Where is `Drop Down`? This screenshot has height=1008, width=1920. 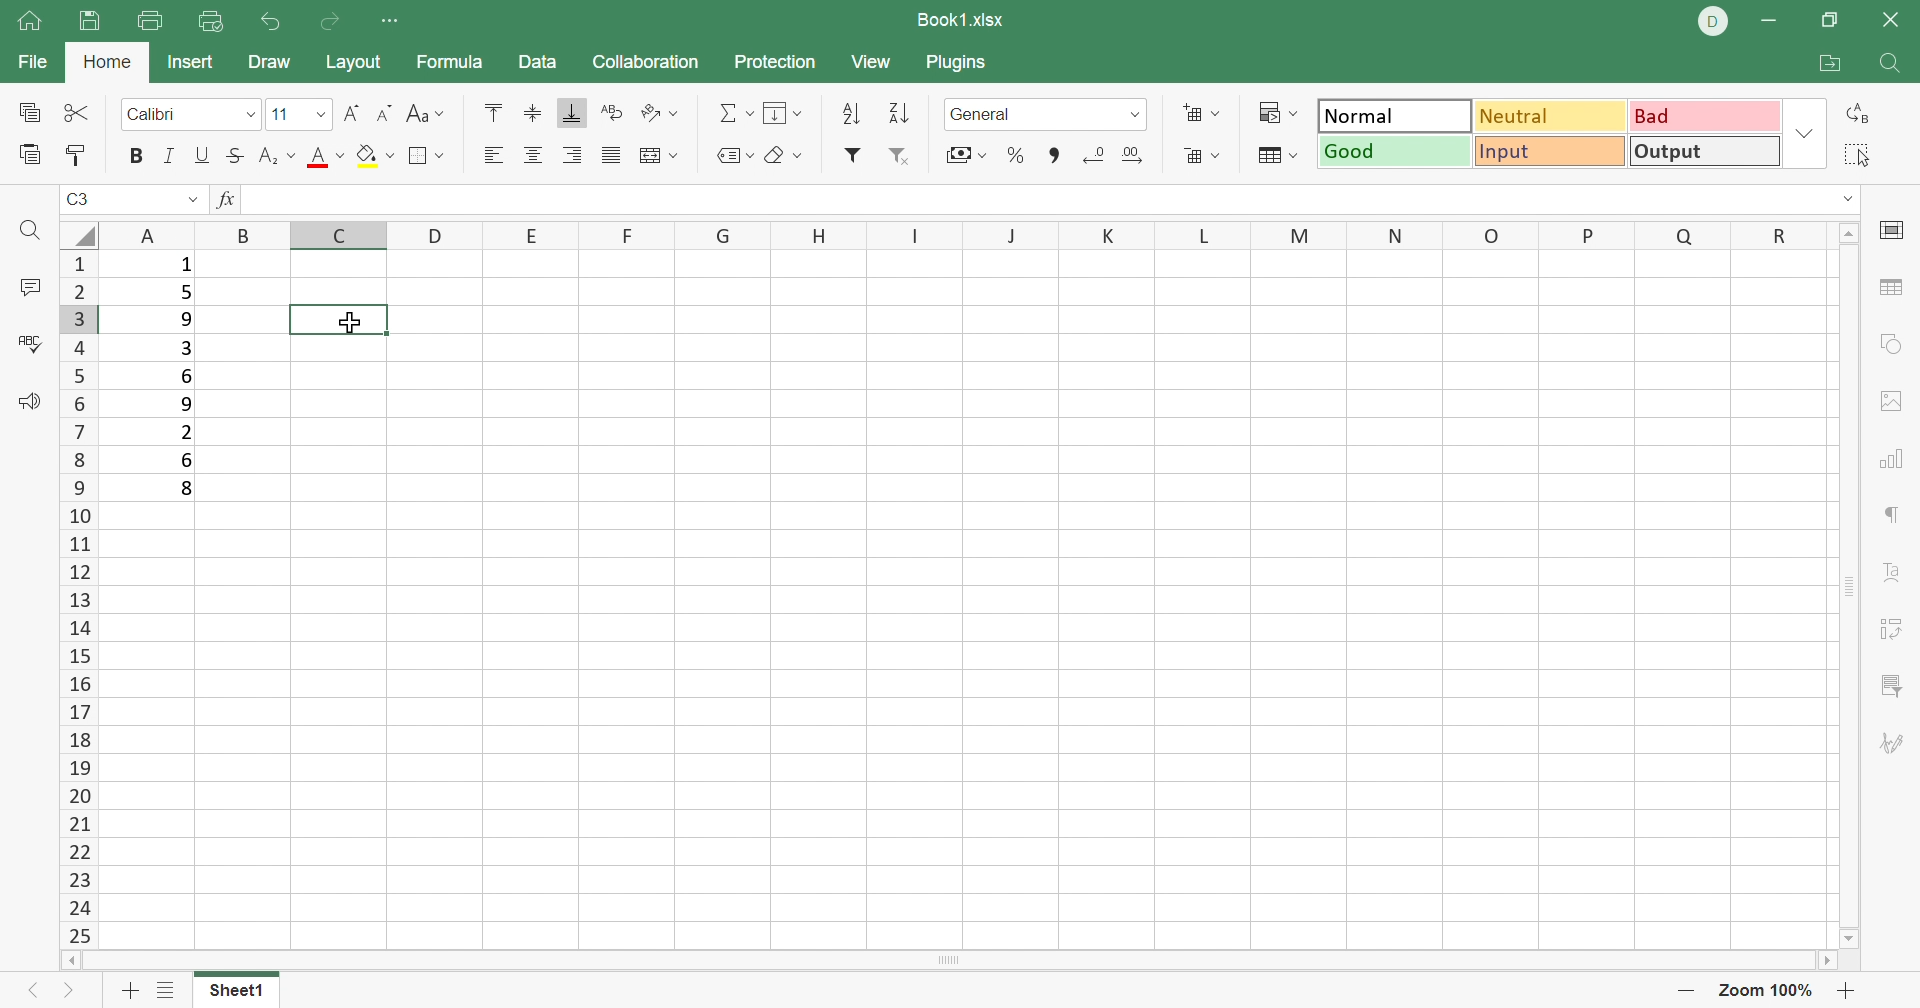 Drop Down is located at coordinates (1807, 132).